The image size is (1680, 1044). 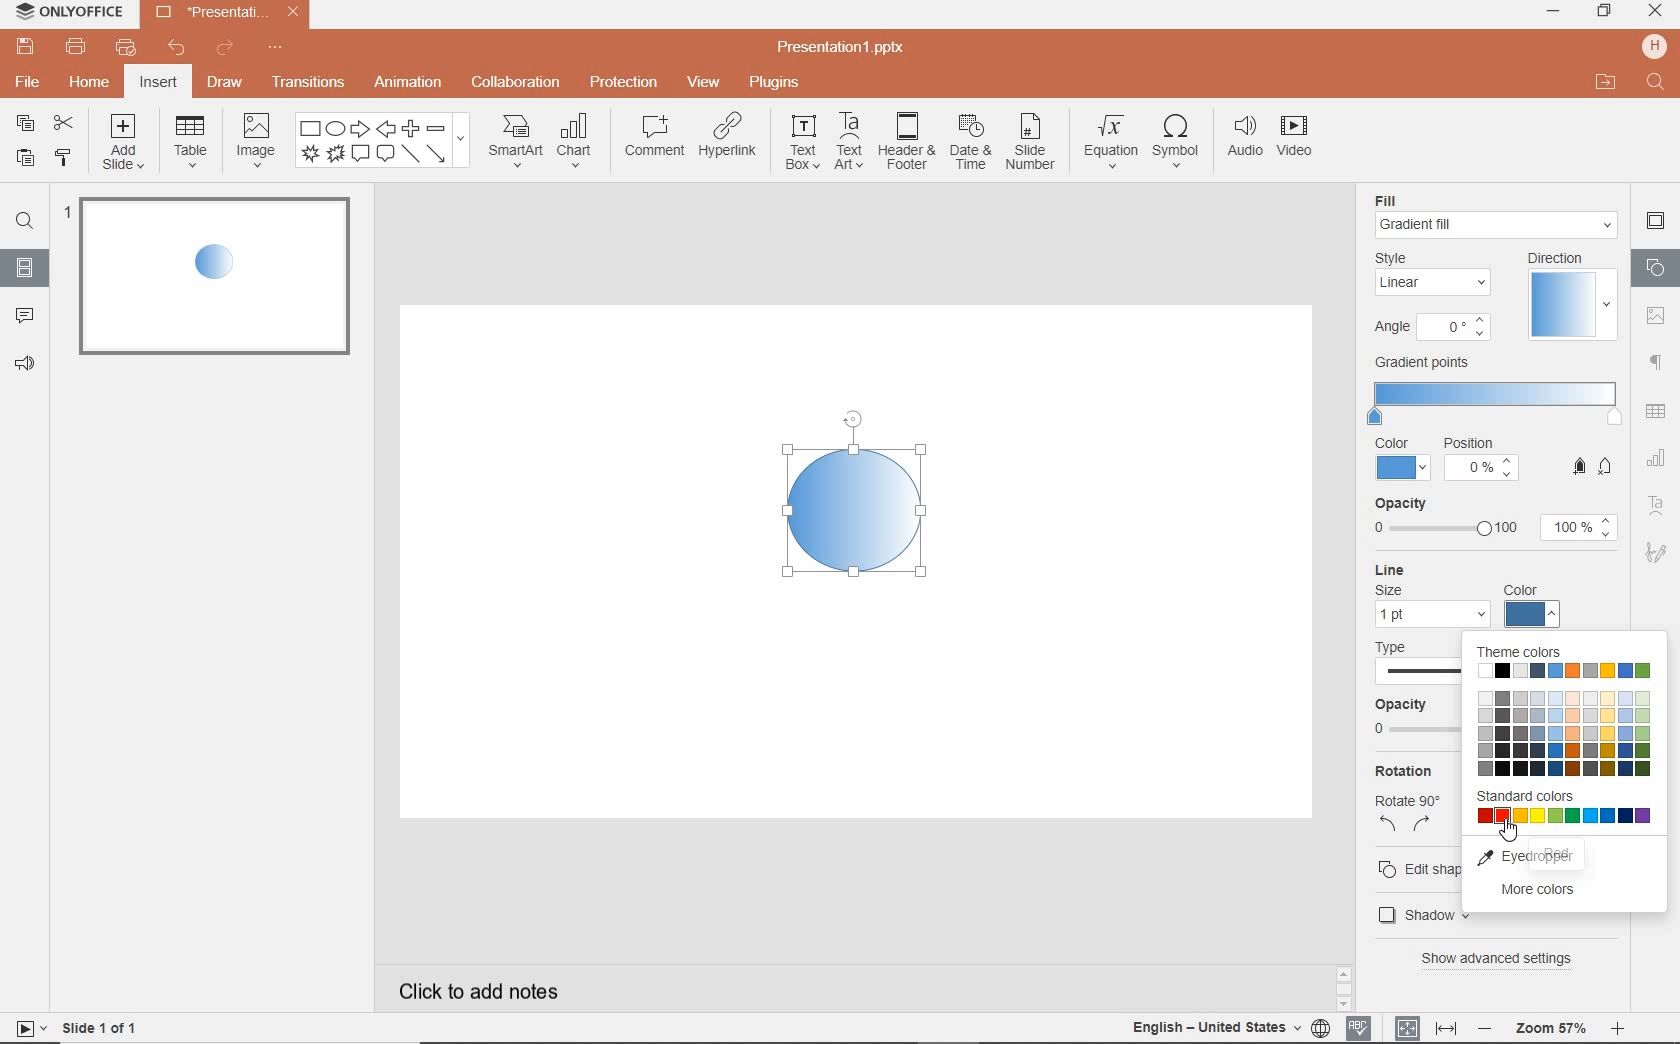 What do you see at coordinates (842, 49) in the screenshot?
I see `file name` at bounding box center [842, 49].